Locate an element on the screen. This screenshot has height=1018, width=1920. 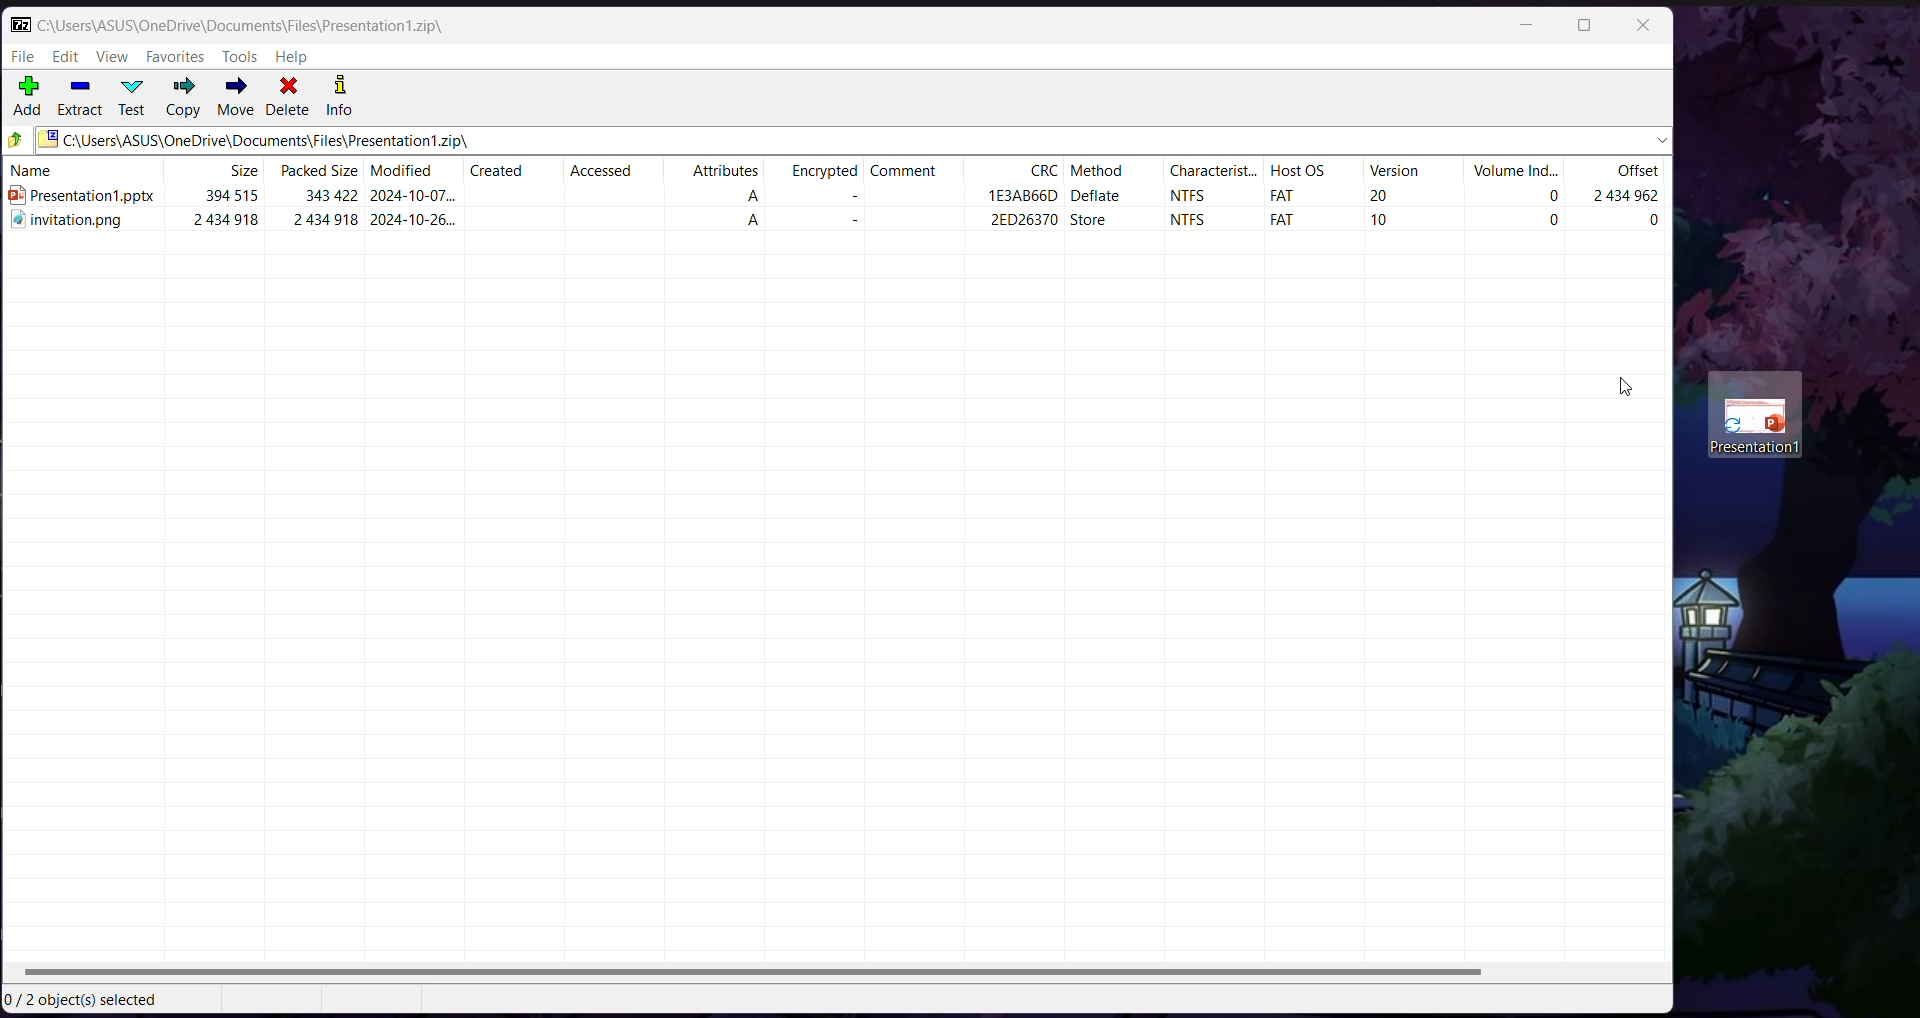
10 is located at coordinates (1390, 223).